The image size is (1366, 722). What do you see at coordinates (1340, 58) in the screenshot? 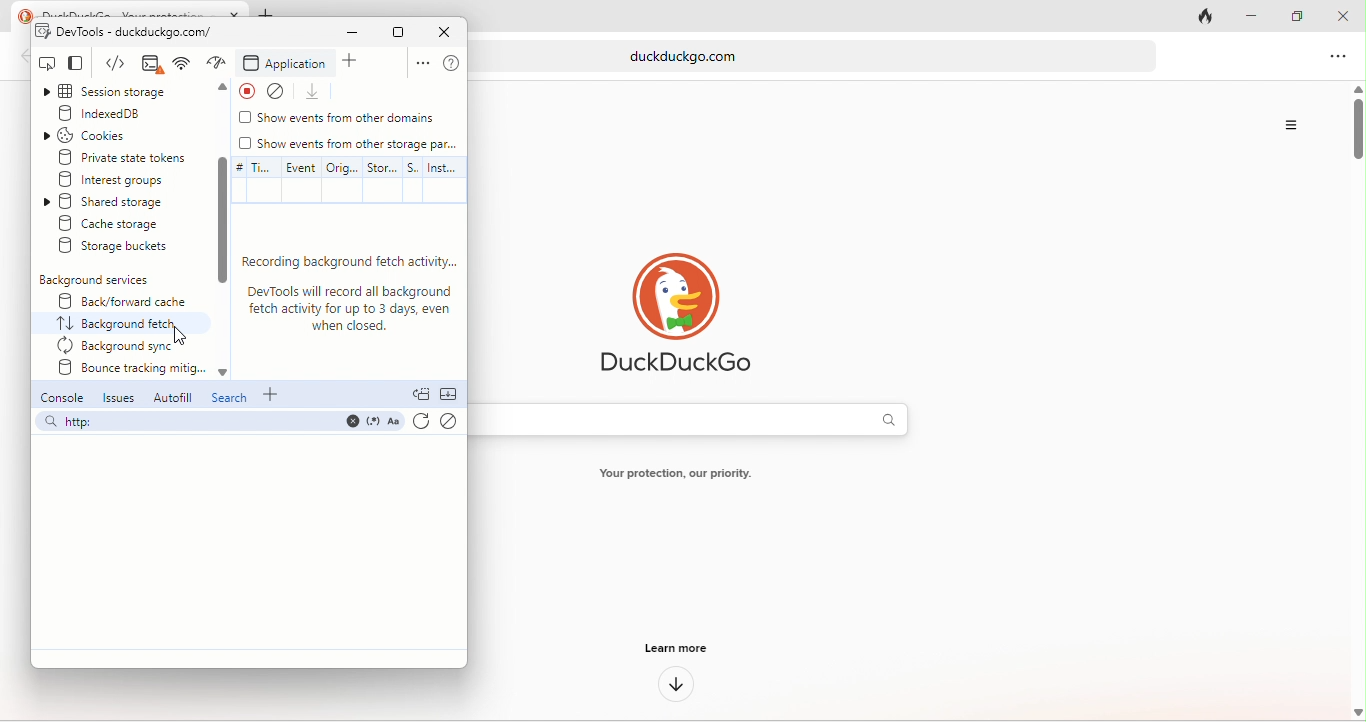
I see `option` at bounding box center [1340, 58].